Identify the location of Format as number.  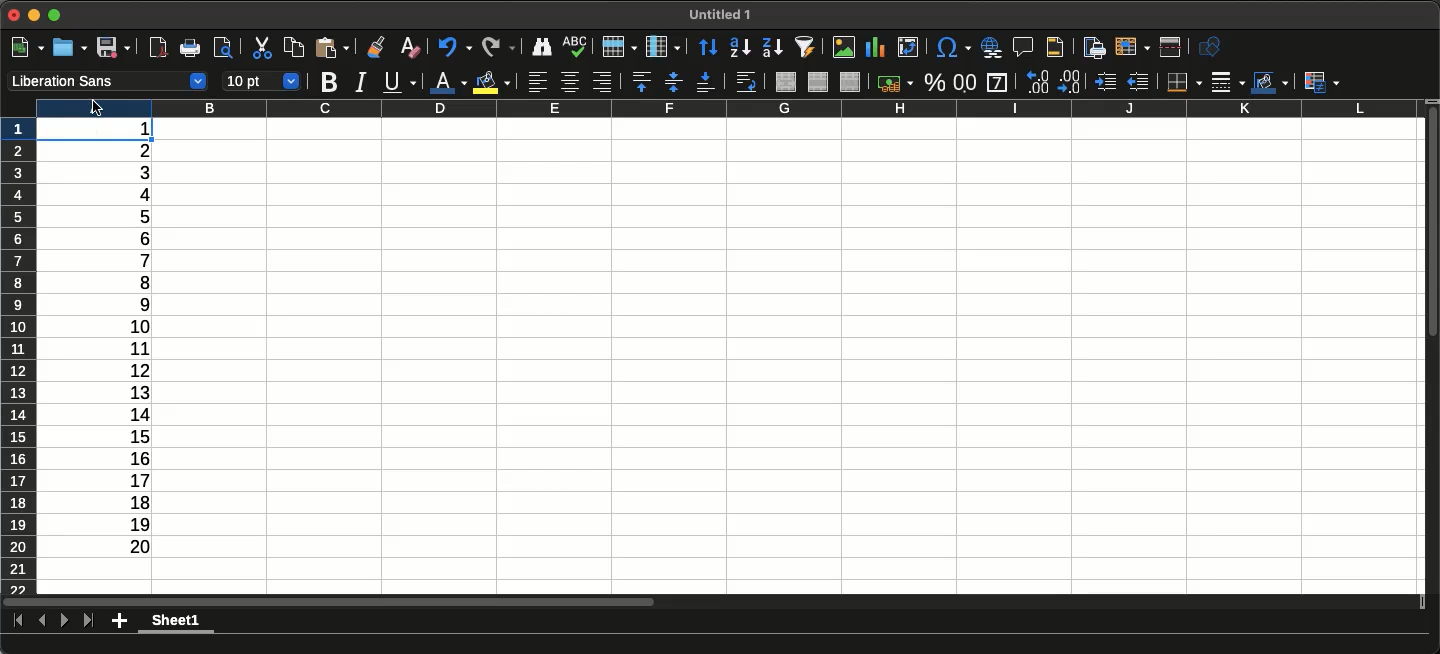
(965, 84).